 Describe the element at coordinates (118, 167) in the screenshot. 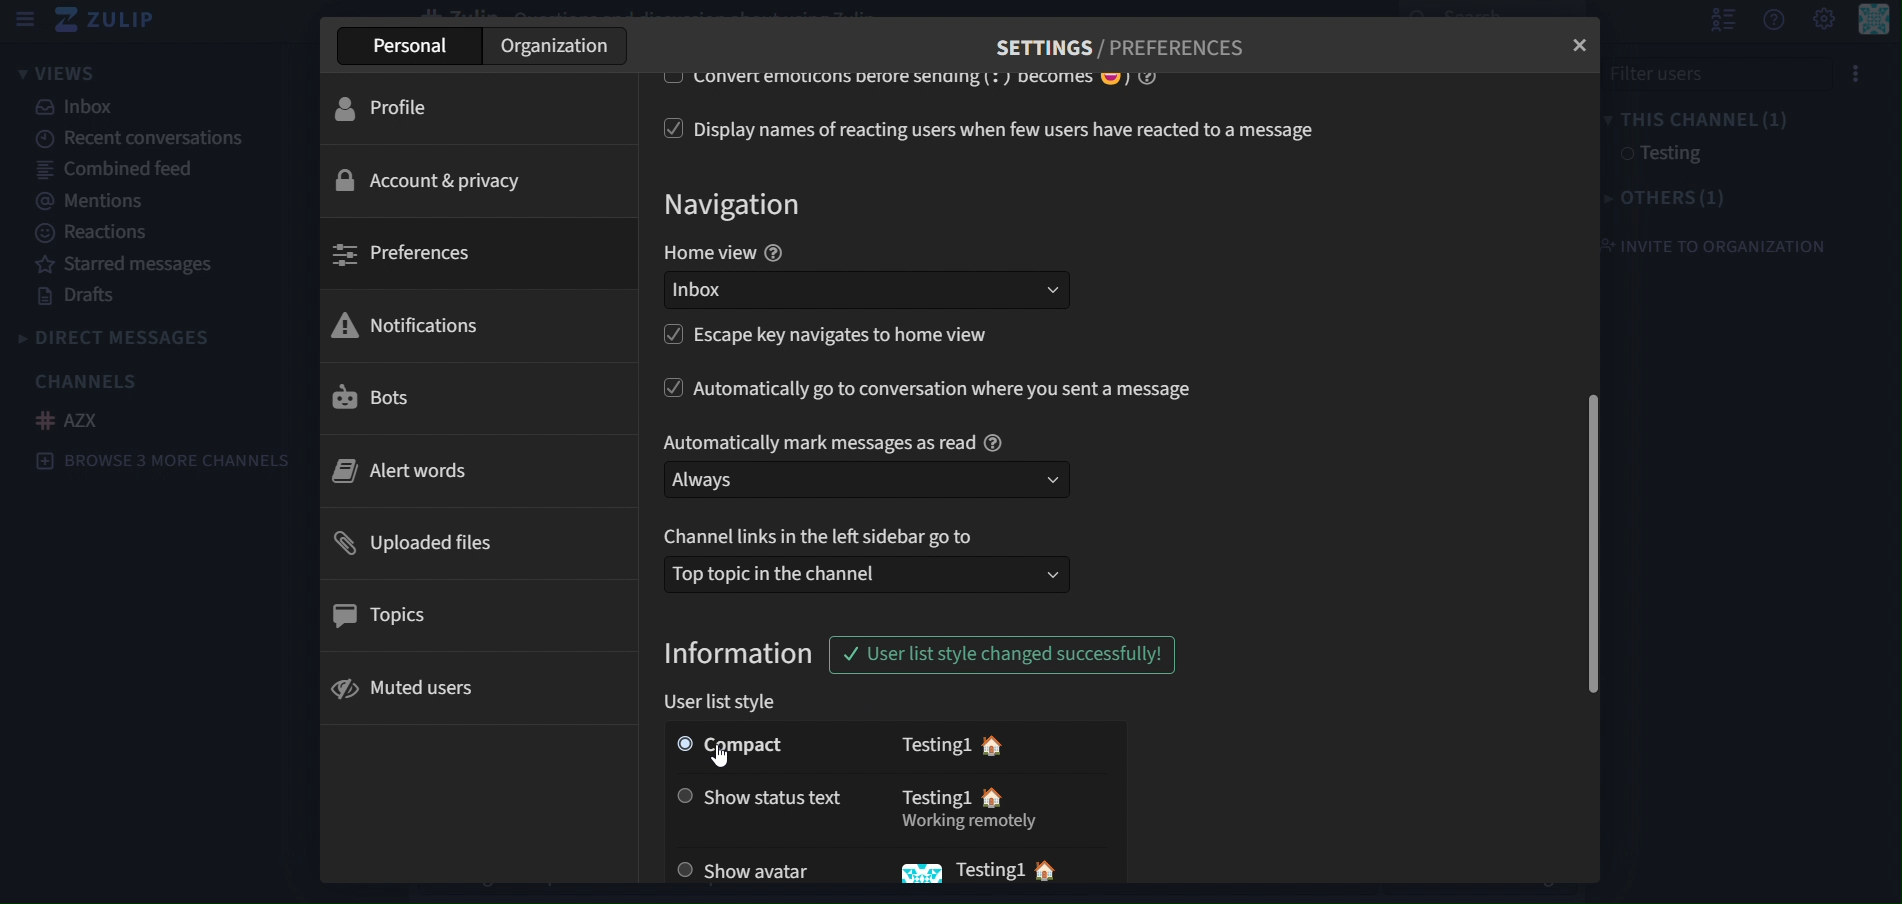

I see `combined feed` at that location.